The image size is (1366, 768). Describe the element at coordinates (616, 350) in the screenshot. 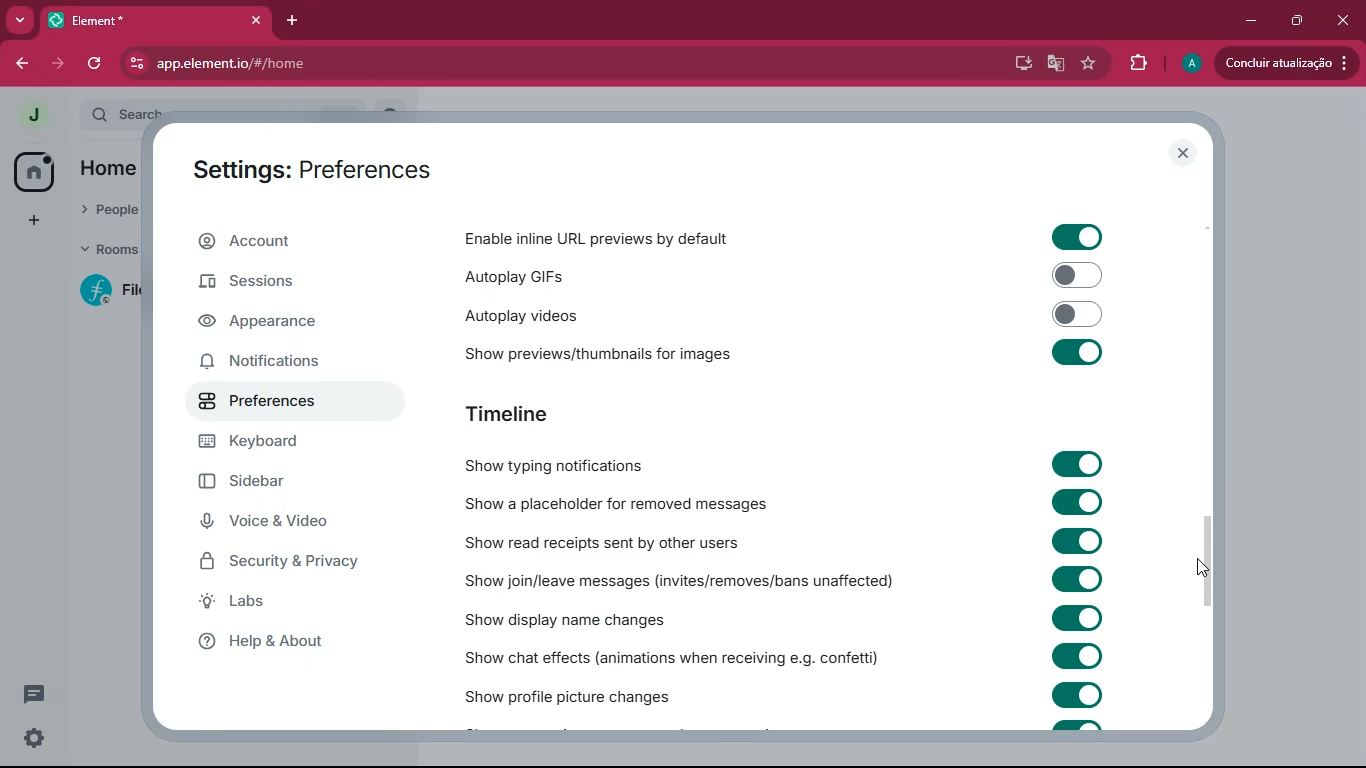

I see `show previews/thumbnails for images` at that location.